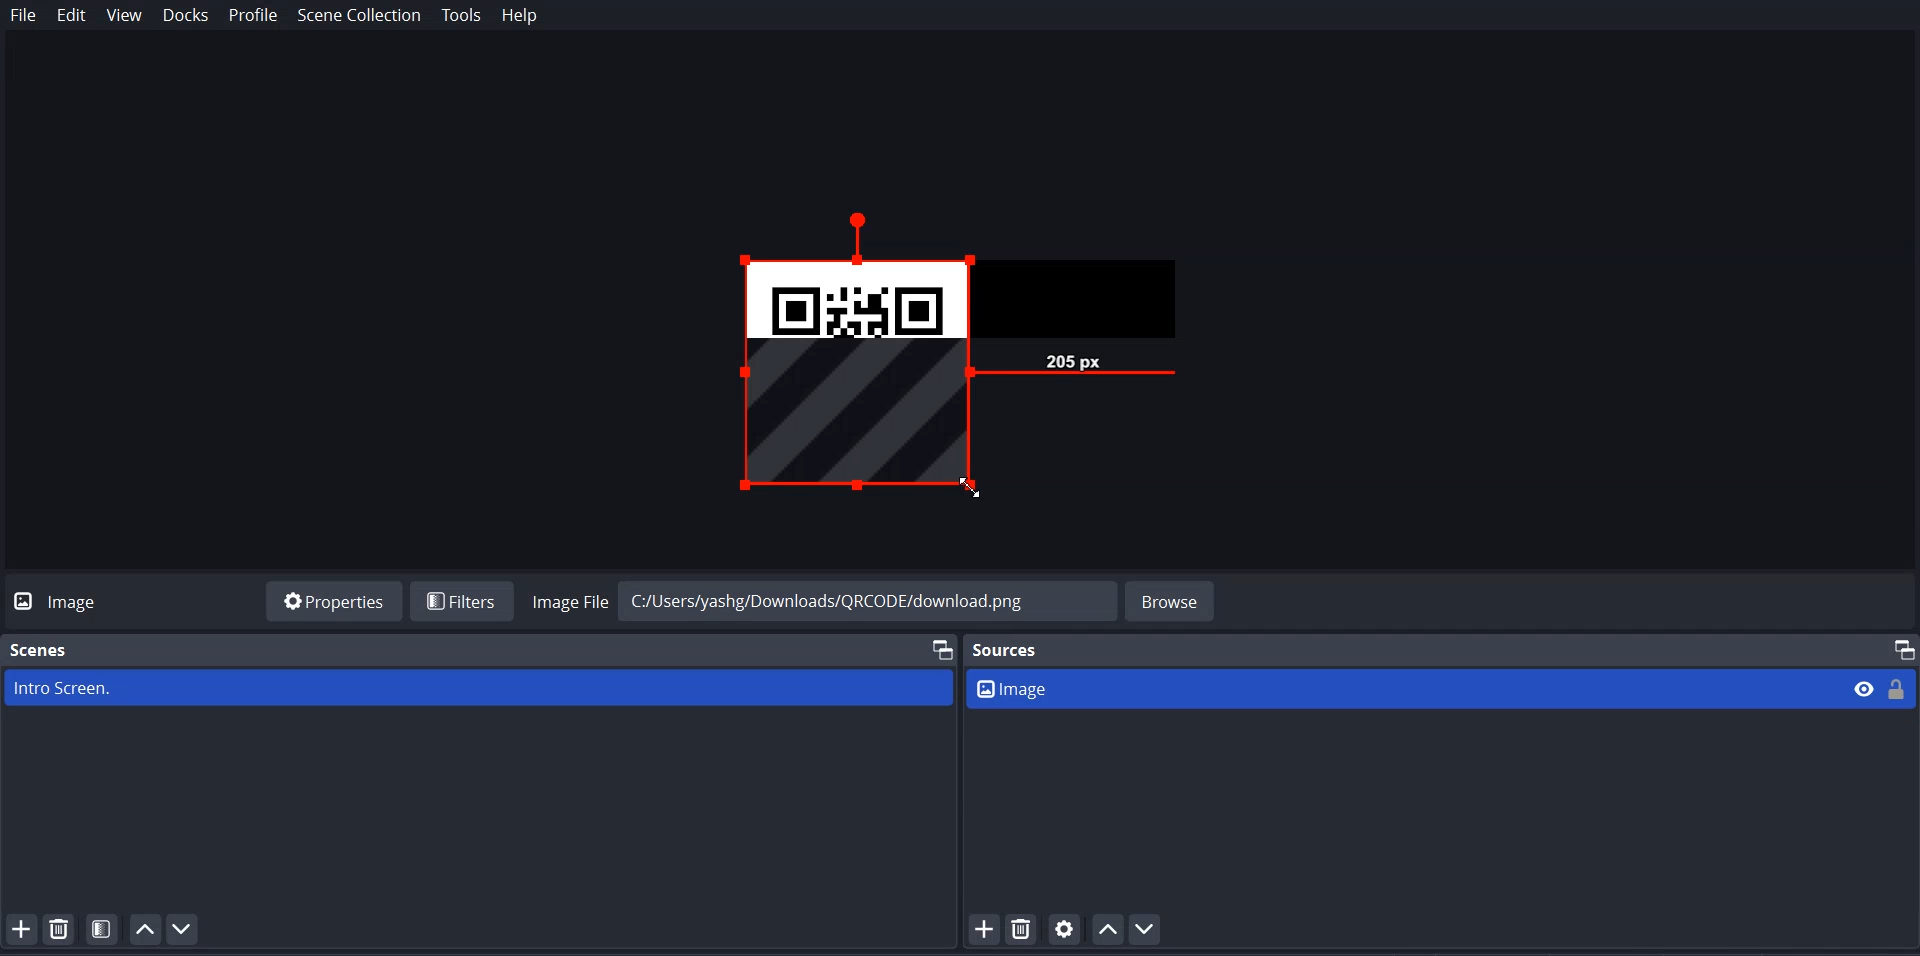 The height and width of the screenshot is (956, 1920). Describe the element at coordinates (862, 595) in the screenshot. I see `C:/Userslyashg/Downloads/QRCODE/download.png` at that location.